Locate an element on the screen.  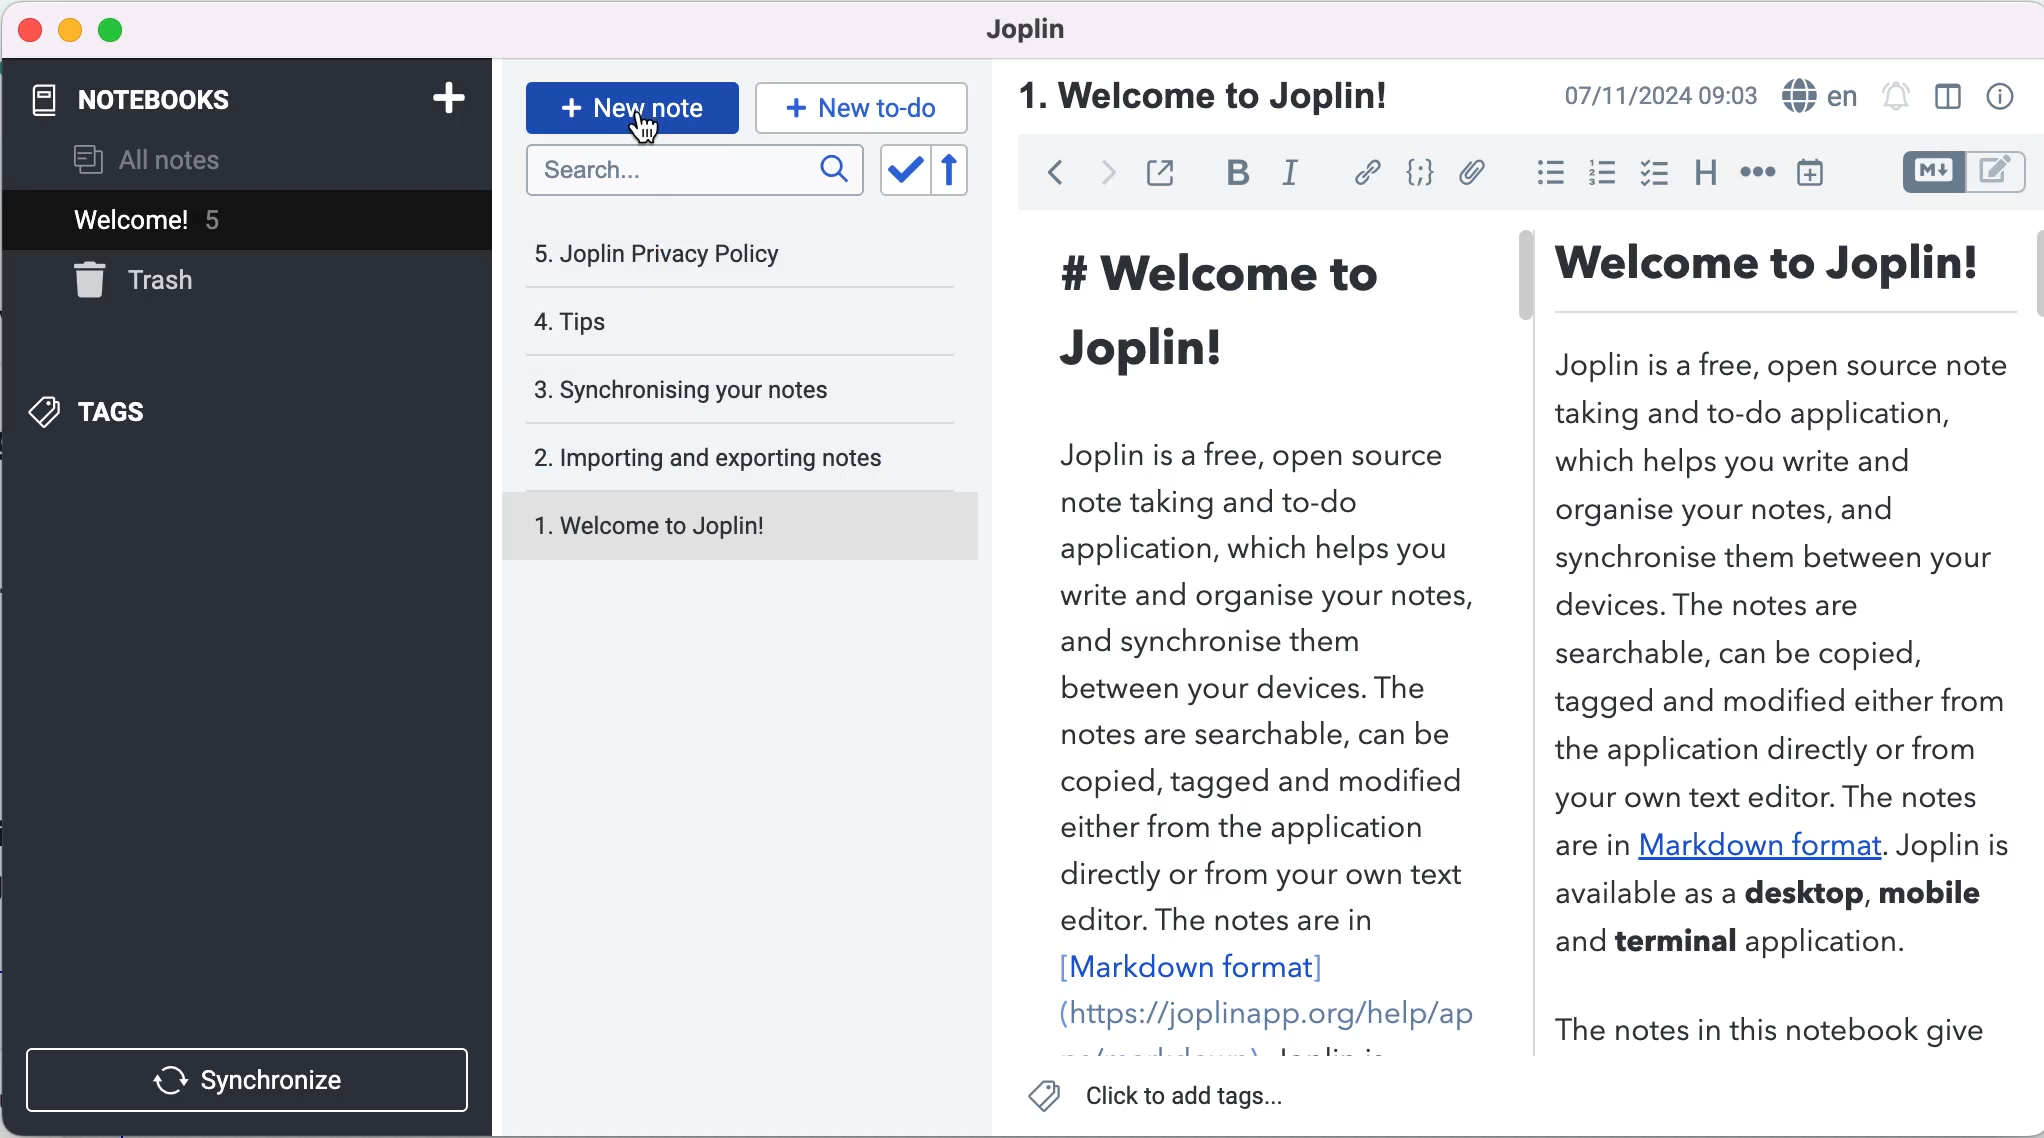
set alarm is located at coordinates (1895, 98).